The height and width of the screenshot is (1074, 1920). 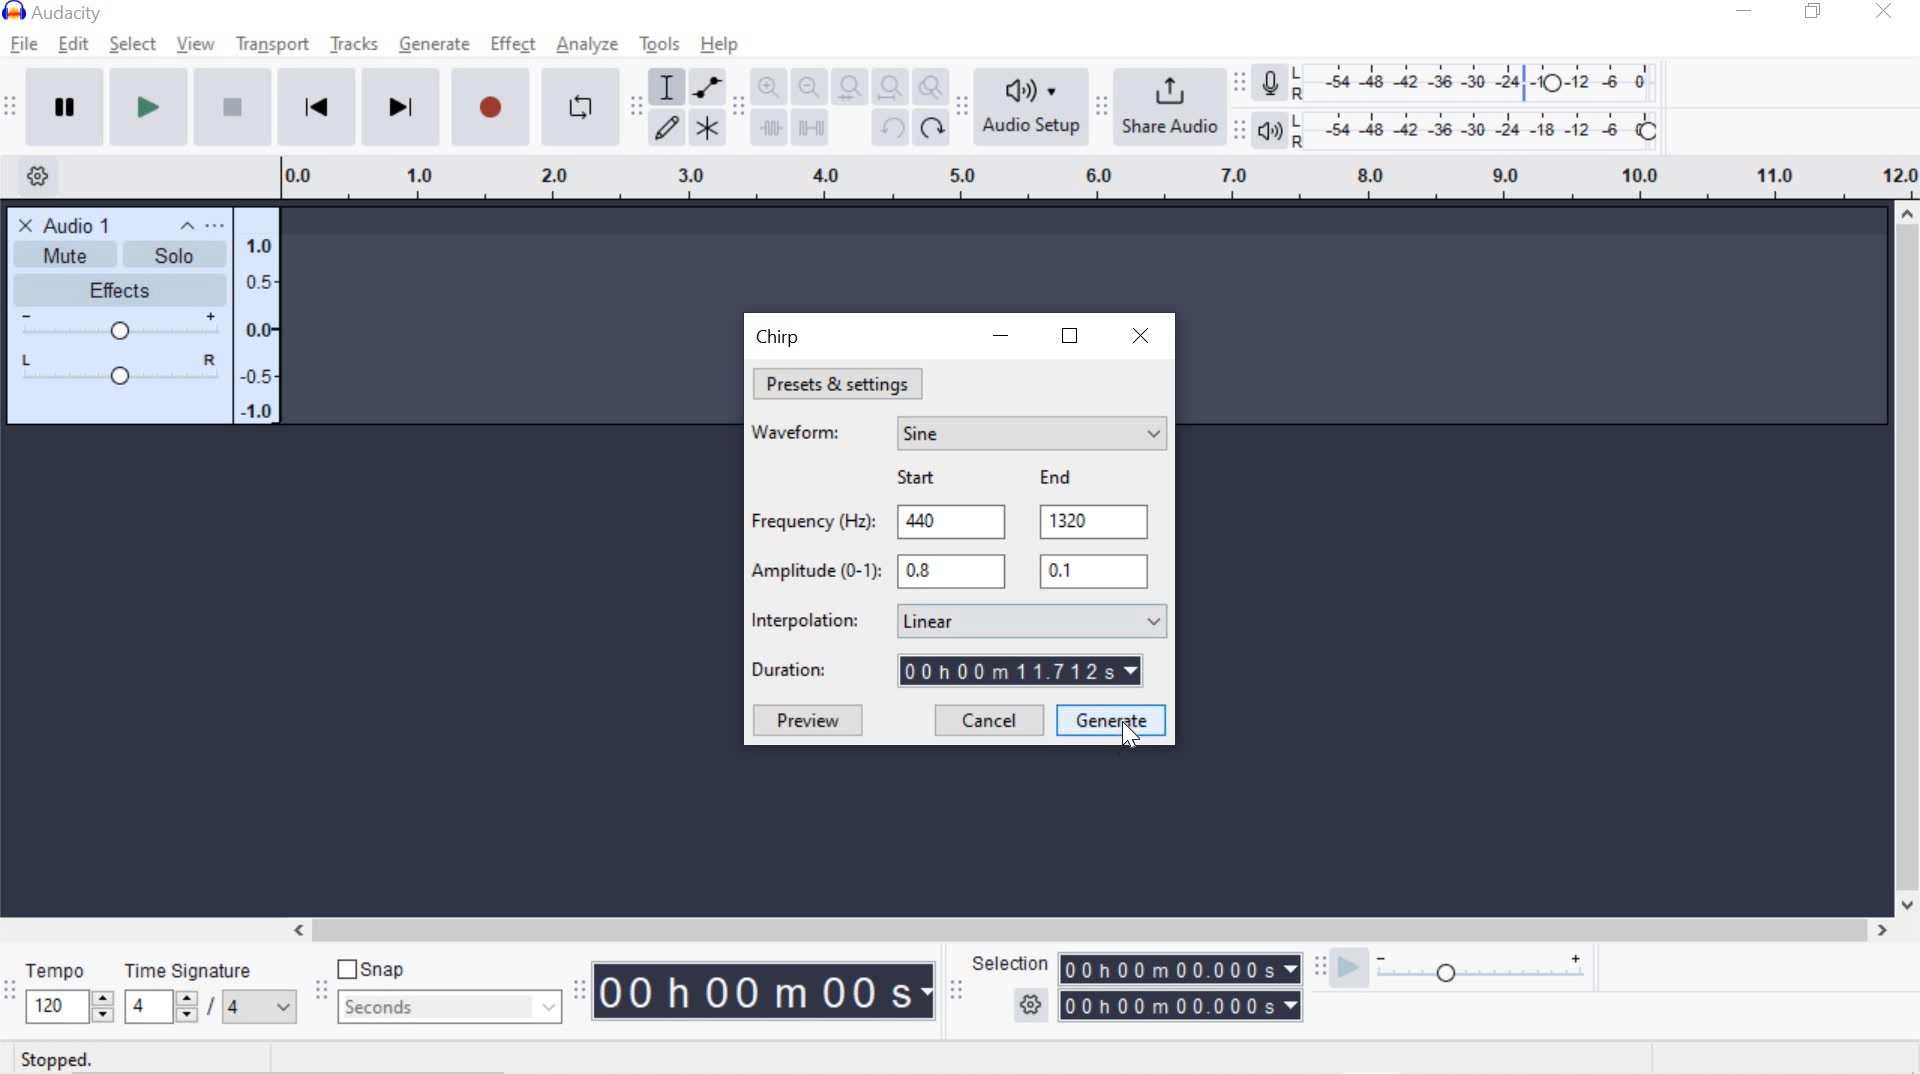 I want to click on close, so click(x=1885, y=11).